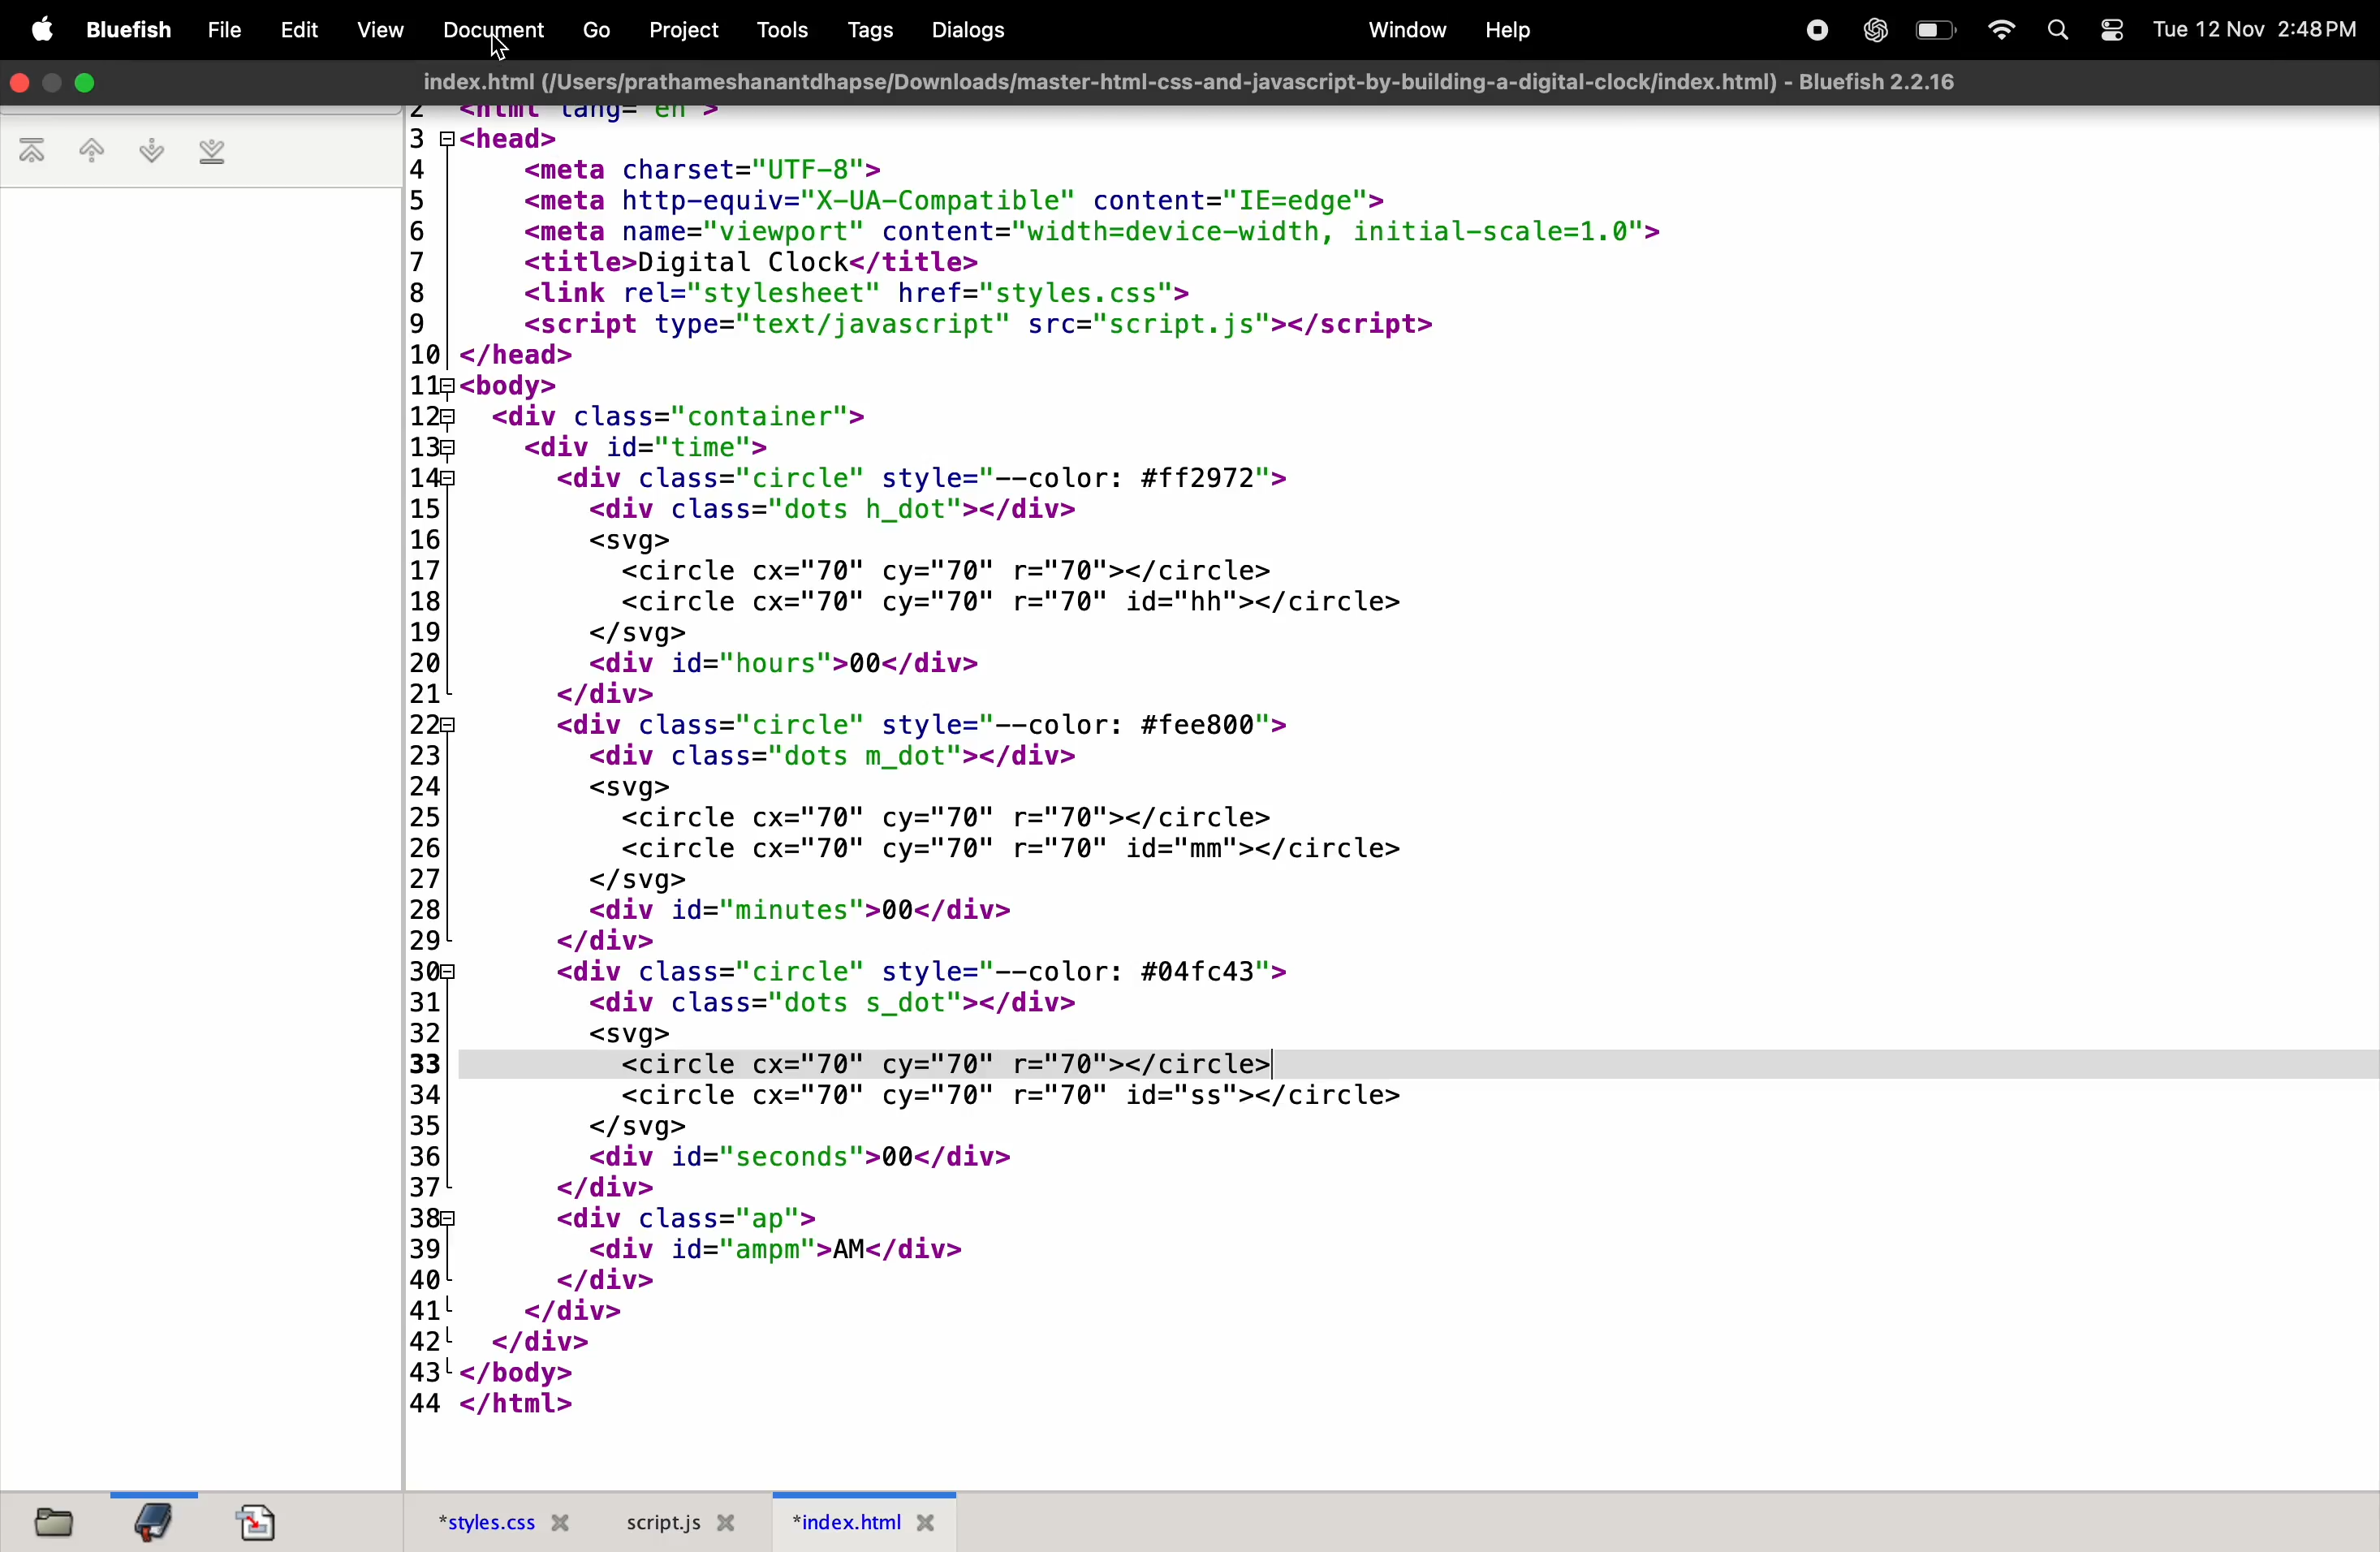  I want to click on apple menu, so click(30, 28).